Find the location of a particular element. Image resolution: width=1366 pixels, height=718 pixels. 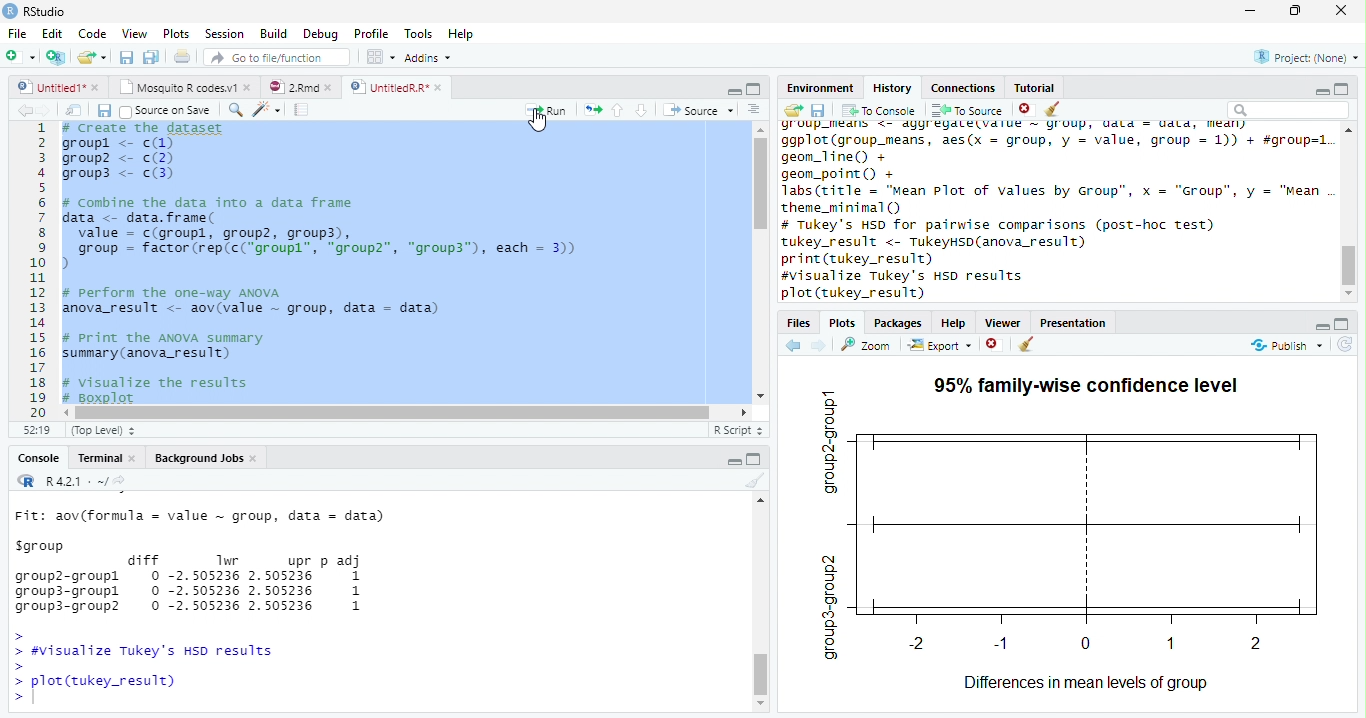

Maximize is located at coordinates (1297, 11).